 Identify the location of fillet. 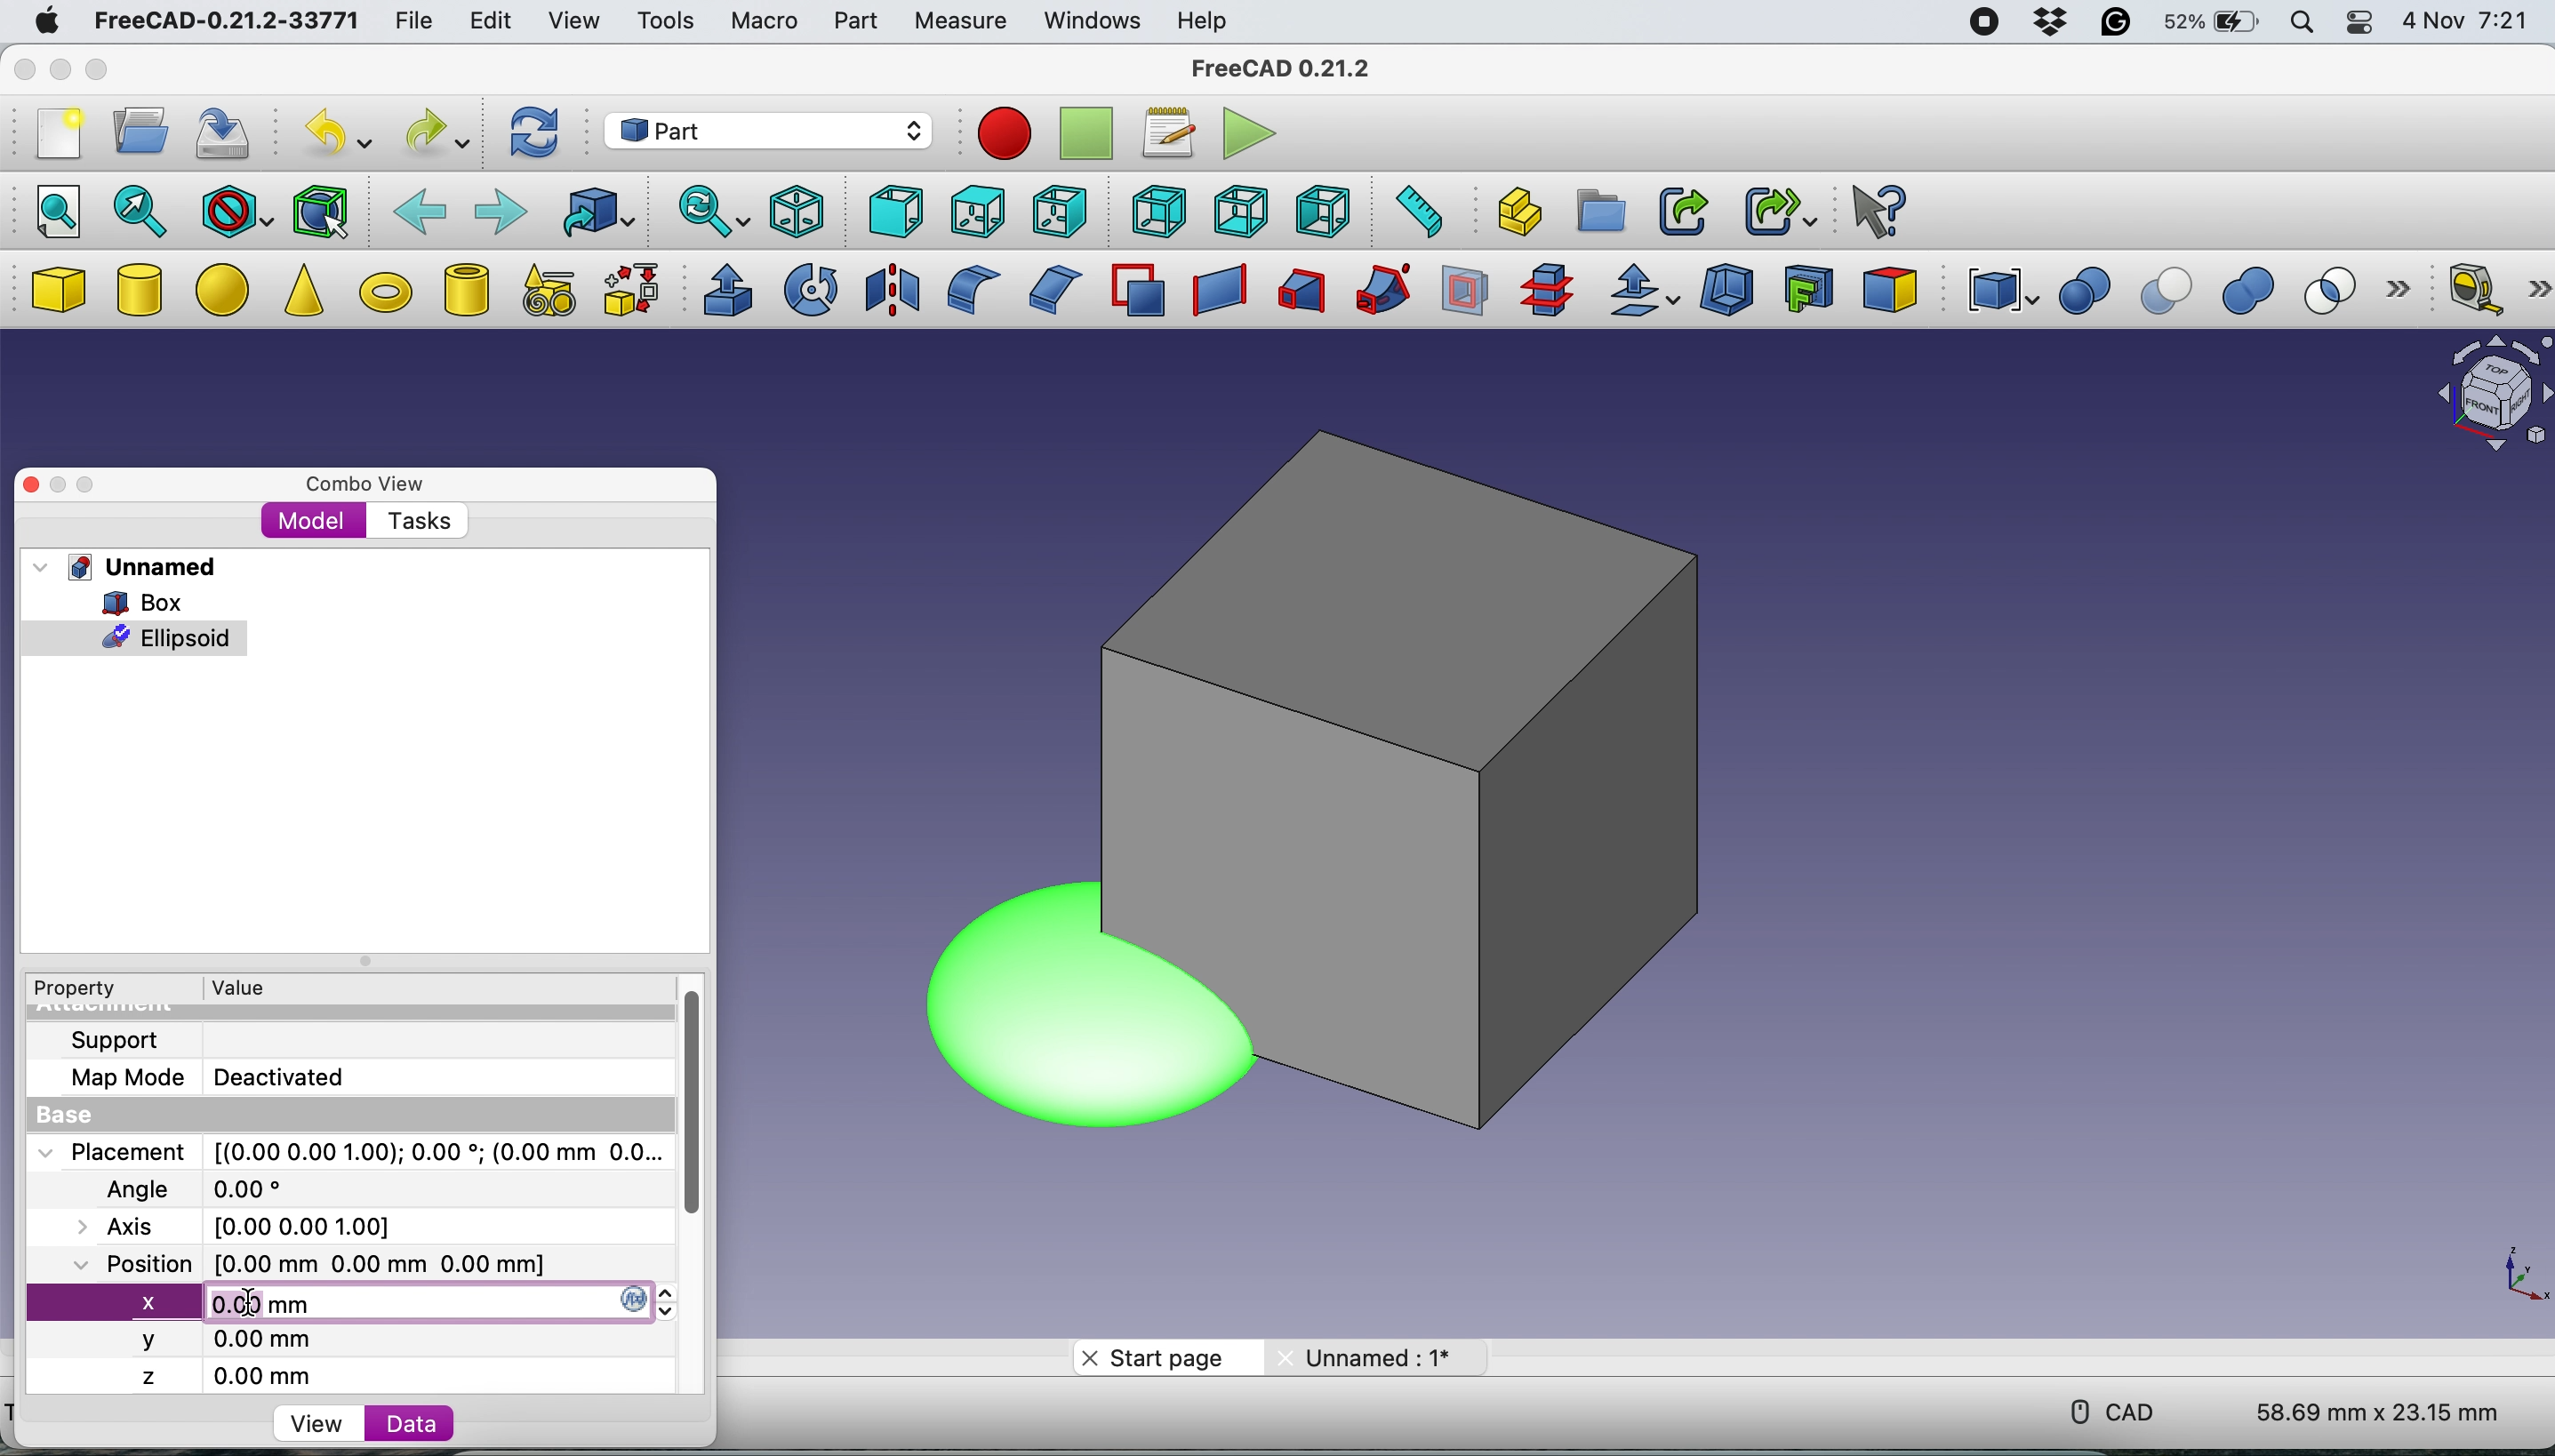
(966, 290).